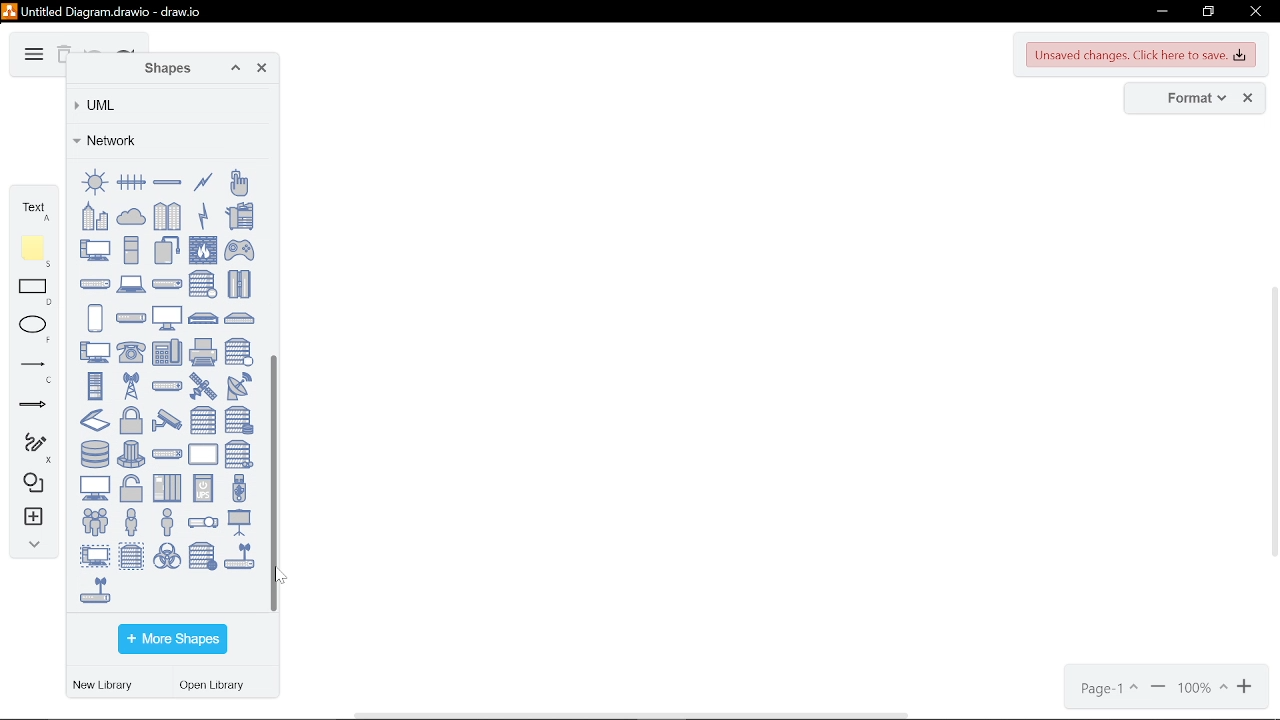 This screenshot has width=1280, height=720. Describe the element at coordinates (167, 317) in the screenshot. I see `monitor` at that location.